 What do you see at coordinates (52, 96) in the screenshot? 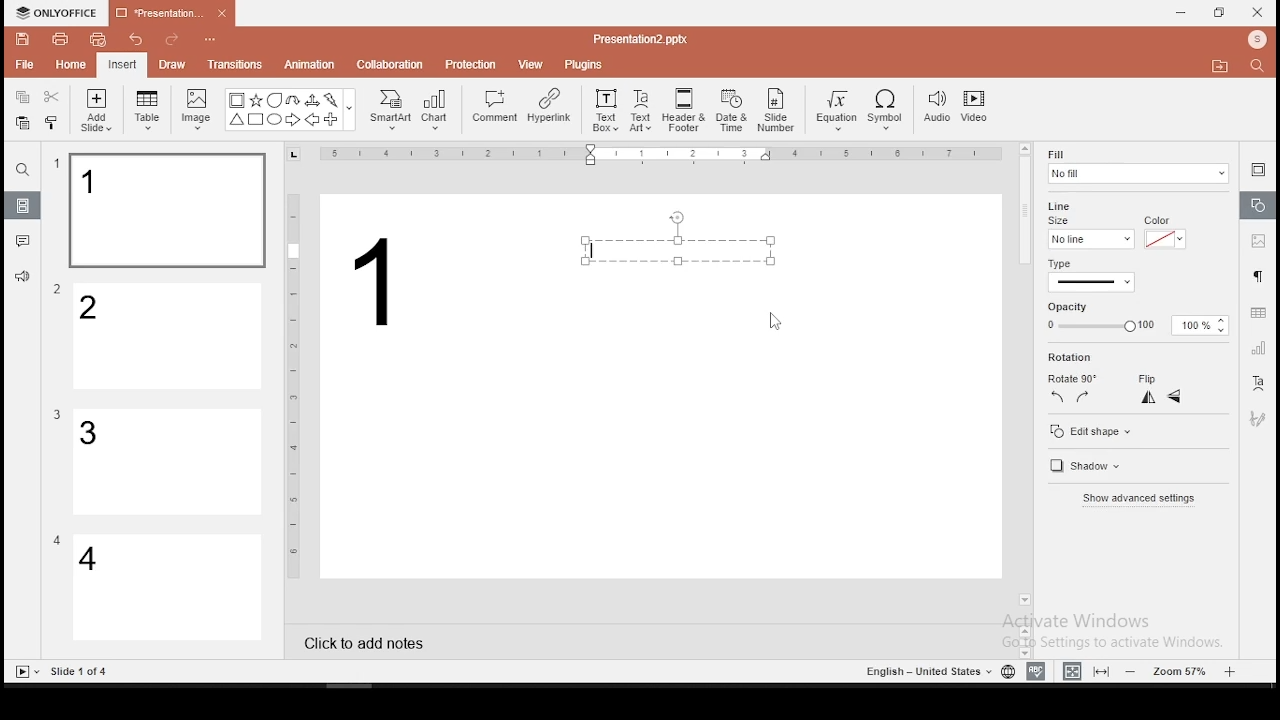
I see `cut` at bounding box center [52, 96].